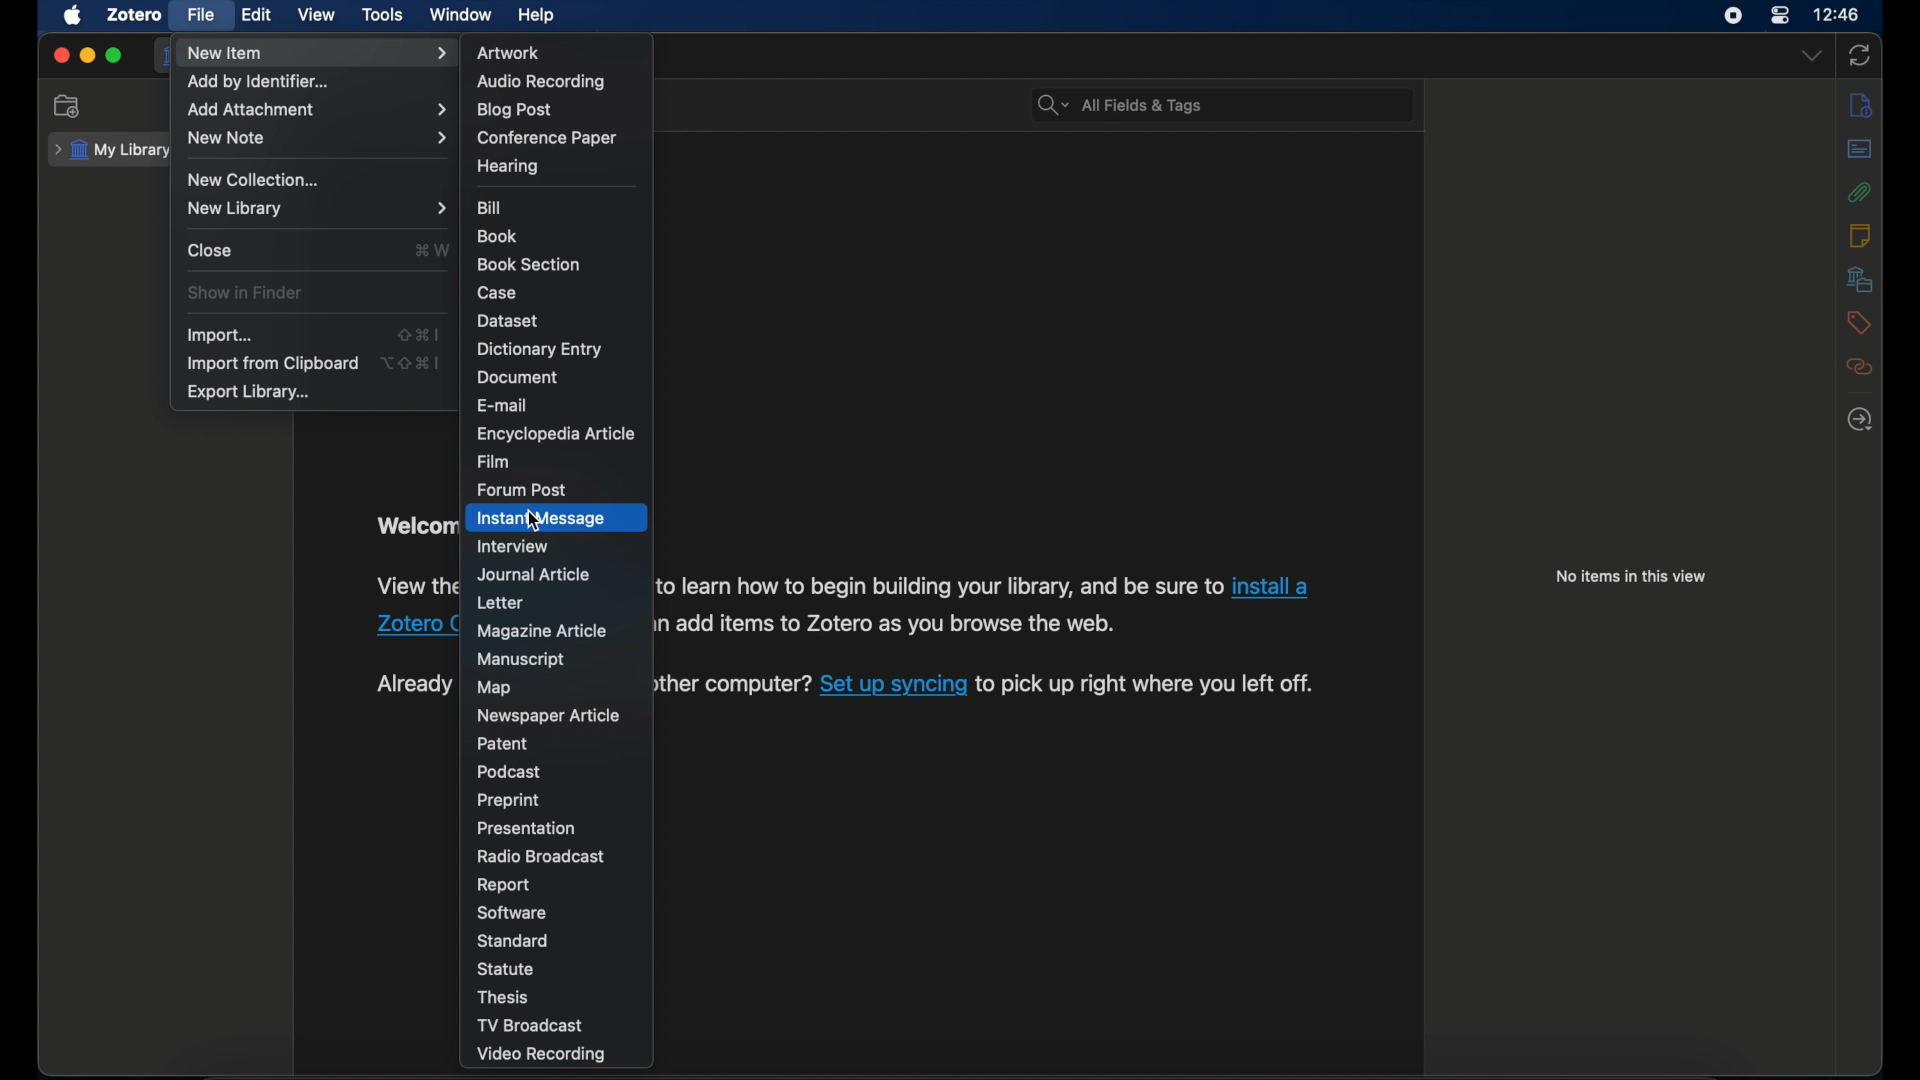 The image size is (1920, 1080). I want to click on standard, so click(516, 940).